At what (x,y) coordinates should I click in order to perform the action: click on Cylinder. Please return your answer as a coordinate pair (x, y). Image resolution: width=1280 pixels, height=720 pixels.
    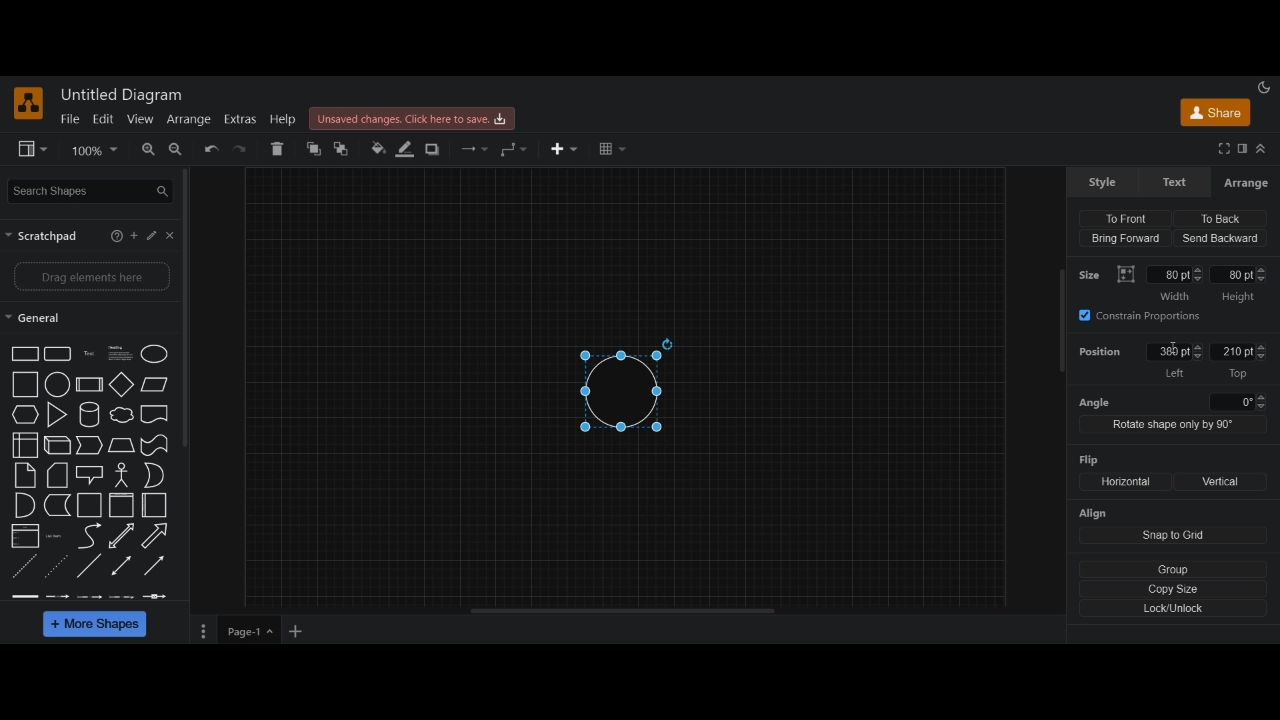
    Looking at the image, I should click on (91, 416).